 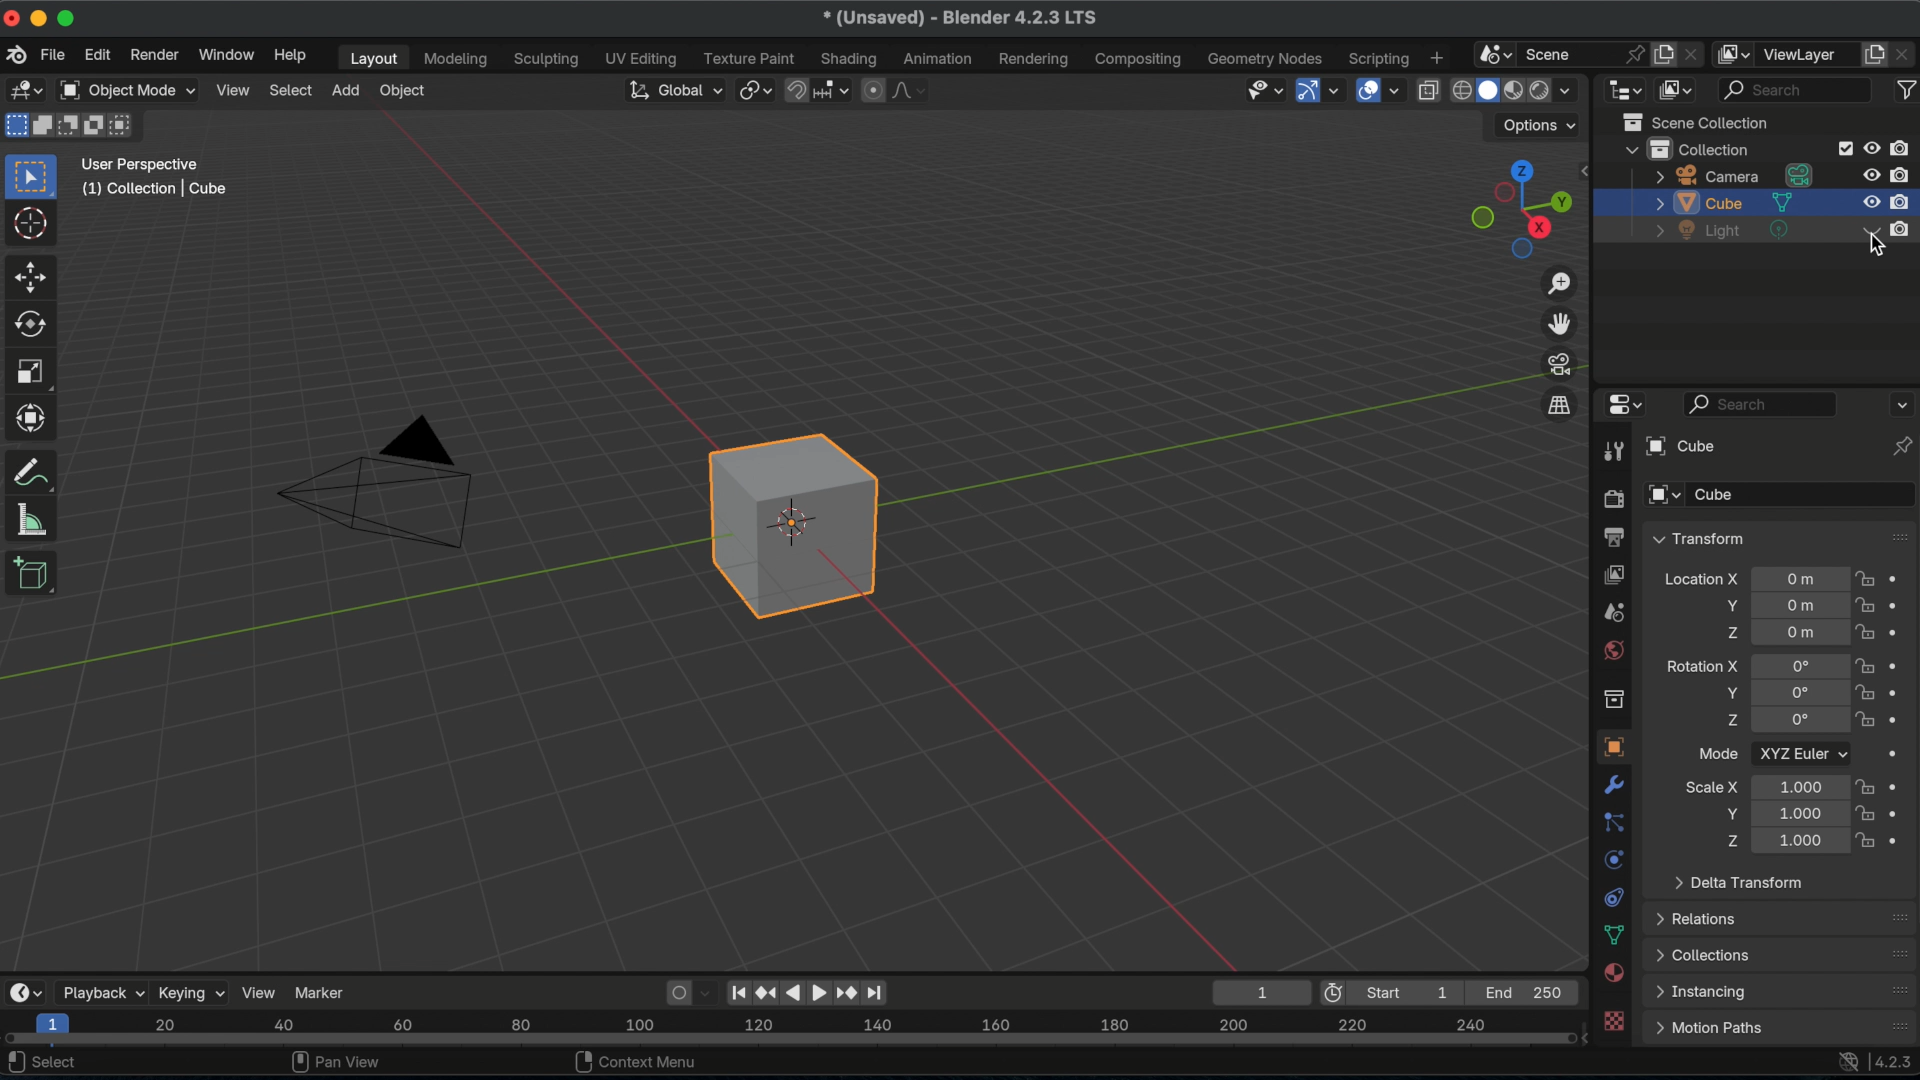 What do you see at coordinates (1557, 361) in the screenshot?
I see `toggle the camera view` at bounding box center [1557, 361].